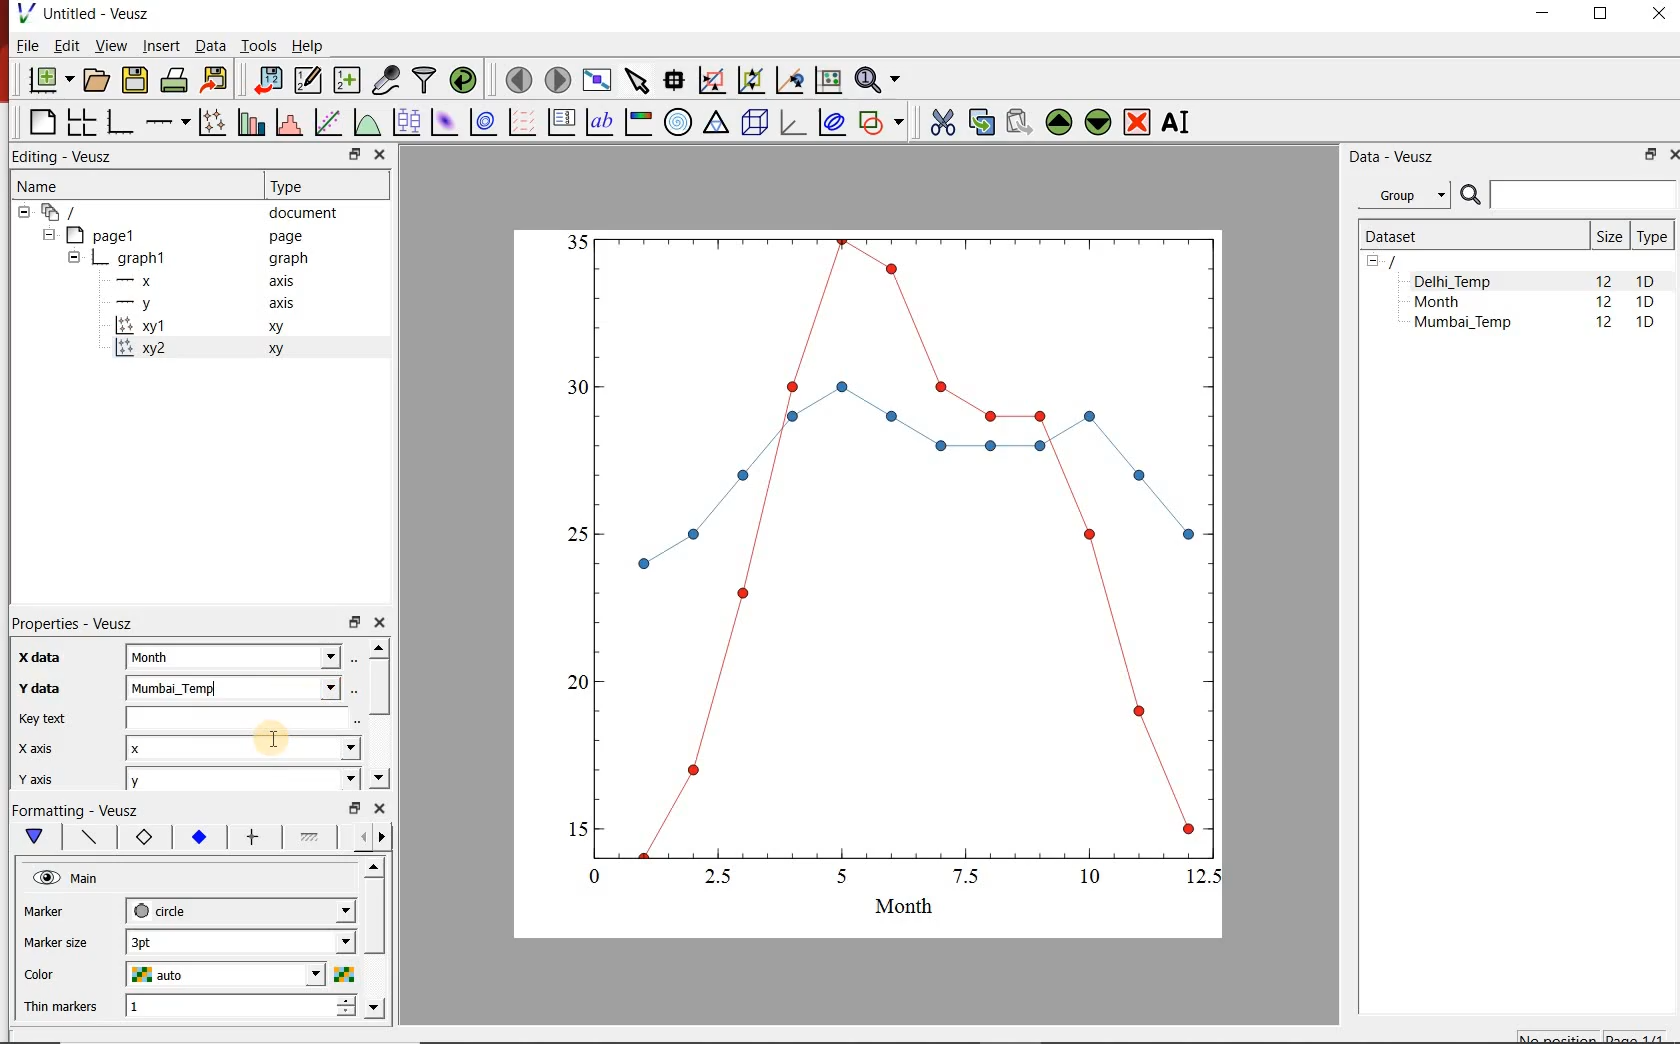  Describe the element at coordinates (1544, 14) in the screenshot. I see `MINIMIZE` at that location.